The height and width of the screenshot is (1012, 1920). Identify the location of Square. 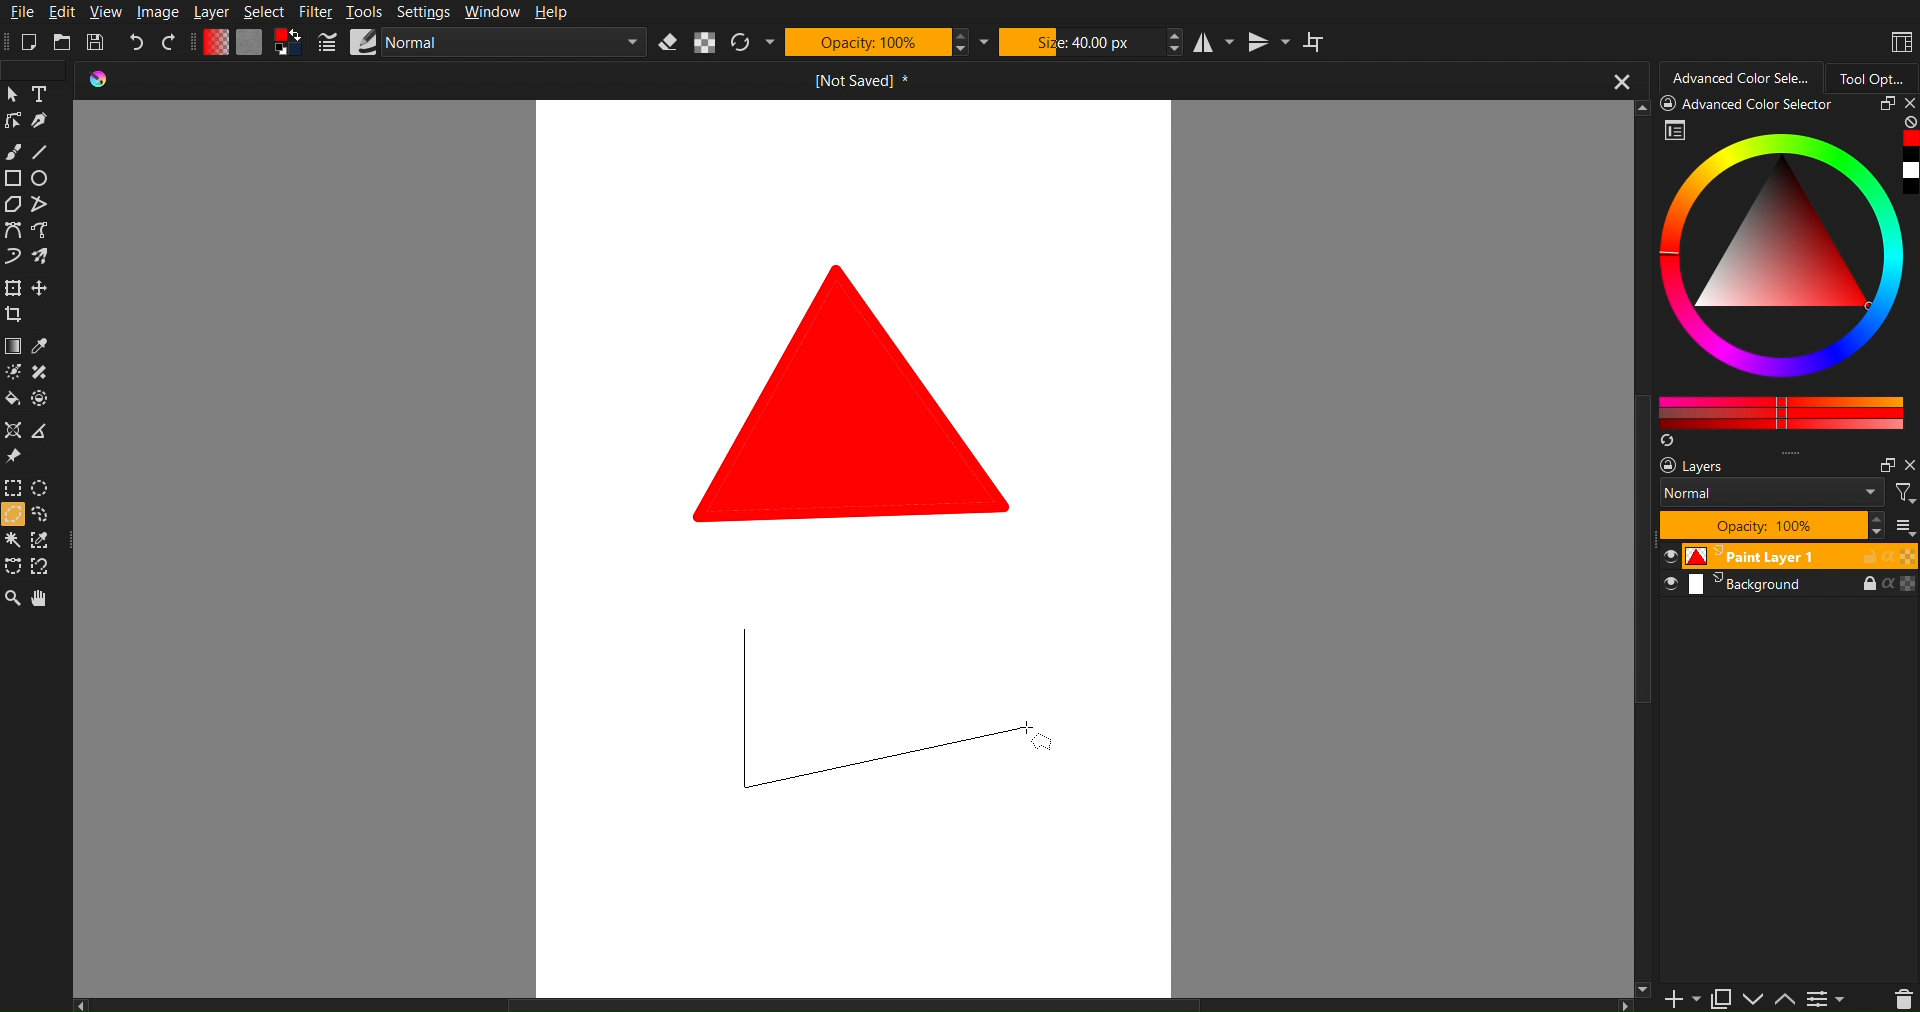
(12, 289).